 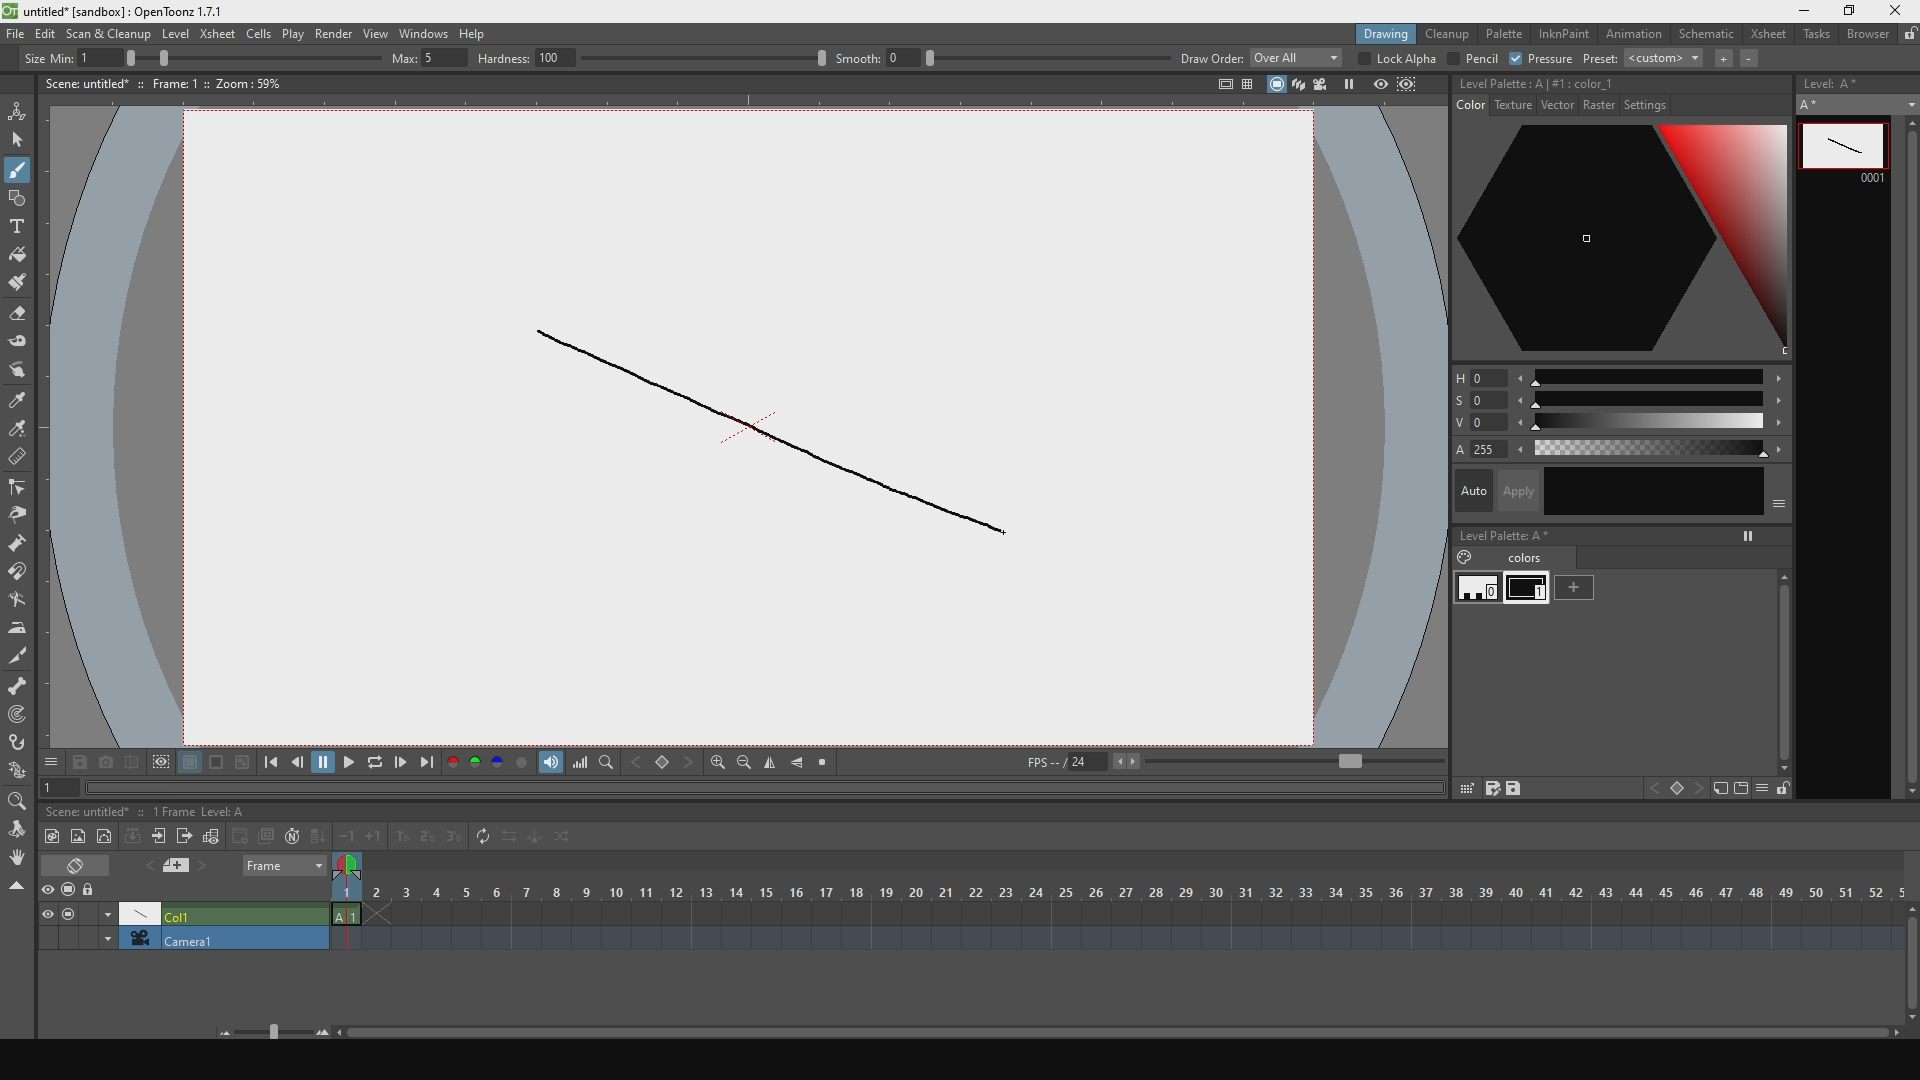 What do you see at coordinates (22, 602) in the screenshot?
I see `turn` at bounding box center [22, 602].